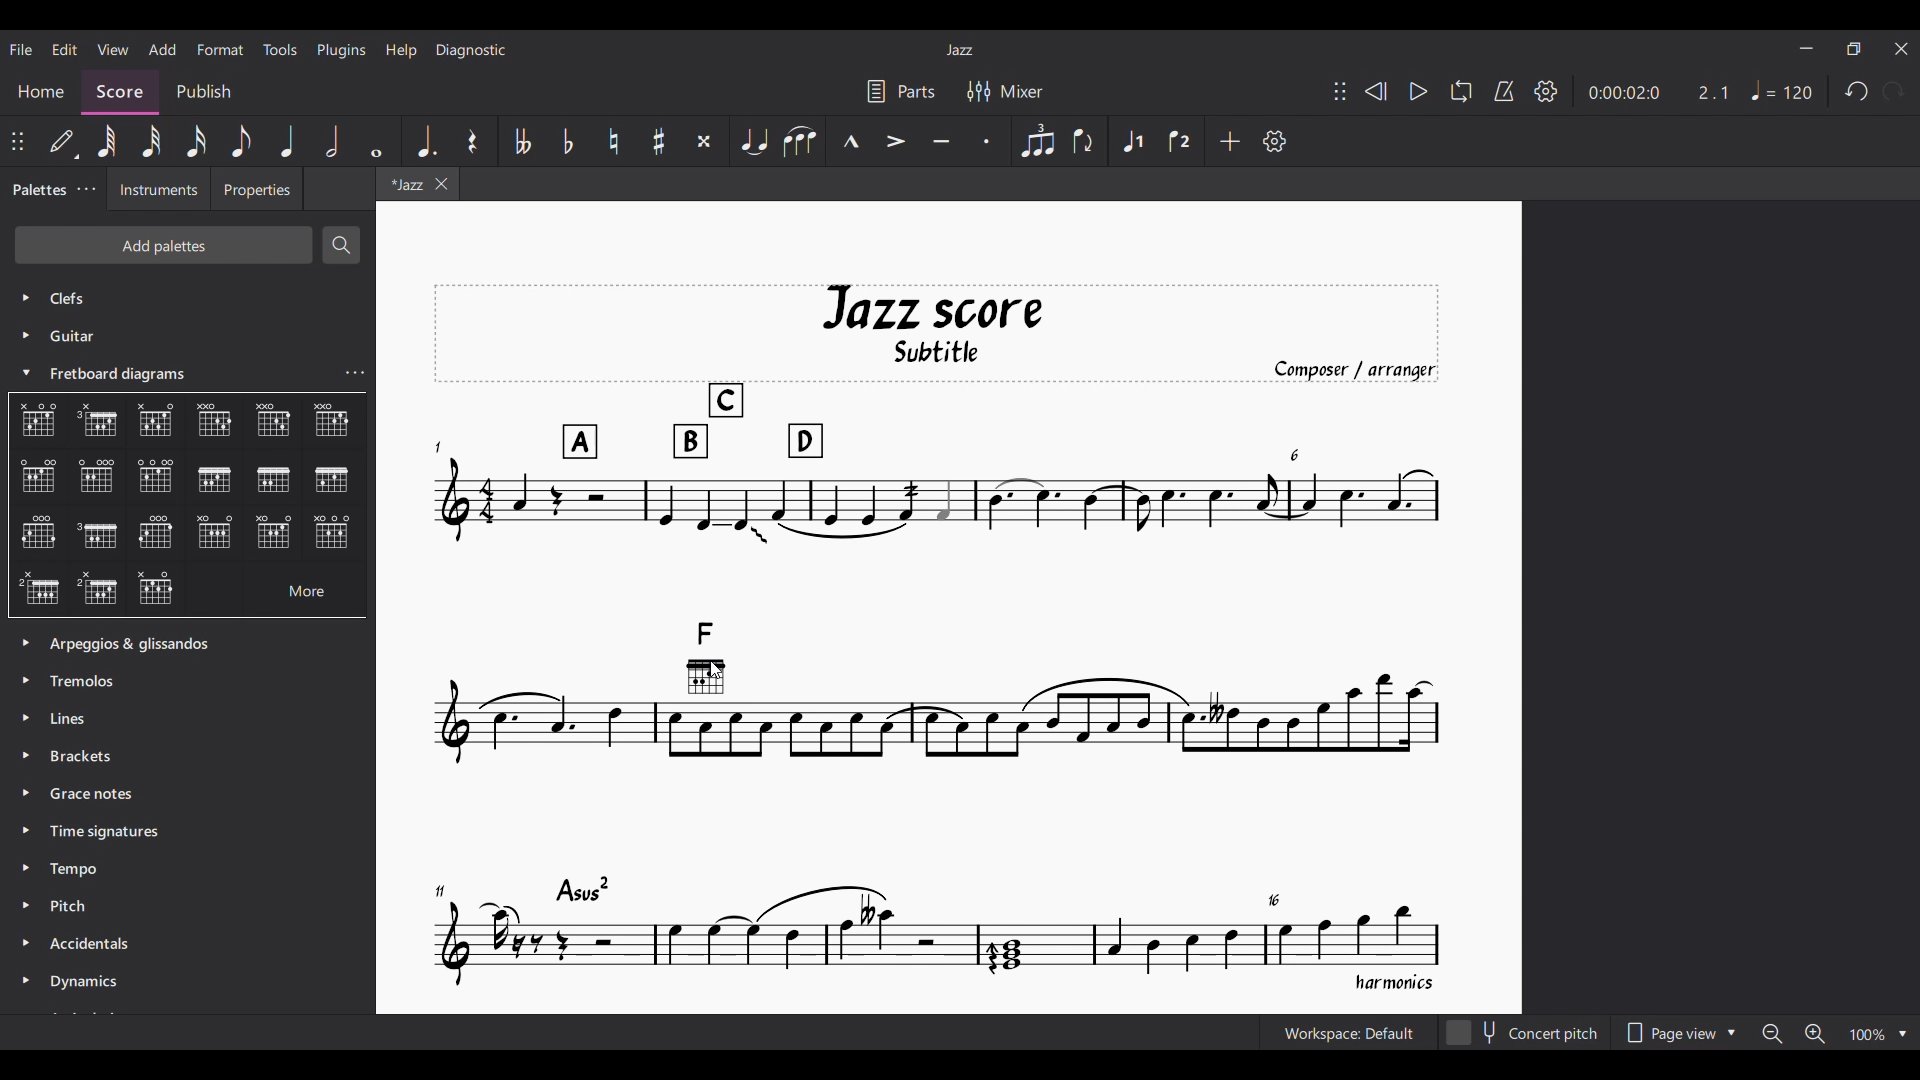 The height and width of the screenshot is (1080, 1920). Describe the element at coordinates (1349, 1032) in the screenshot. I see `Current workspace setting` at that location.